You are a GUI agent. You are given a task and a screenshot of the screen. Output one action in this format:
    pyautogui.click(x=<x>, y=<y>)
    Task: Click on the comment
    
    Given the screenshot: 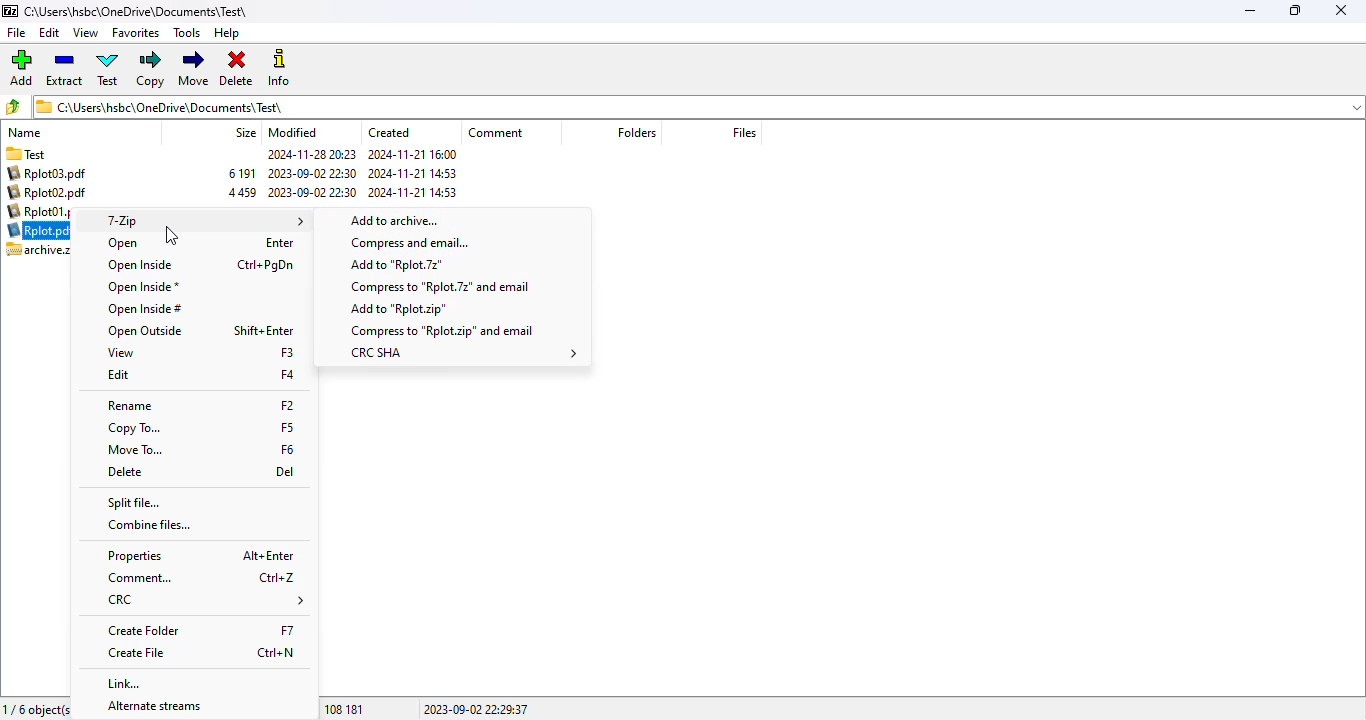 What is the action you would take?
    pyautogui.click(x=494, y=132)
    